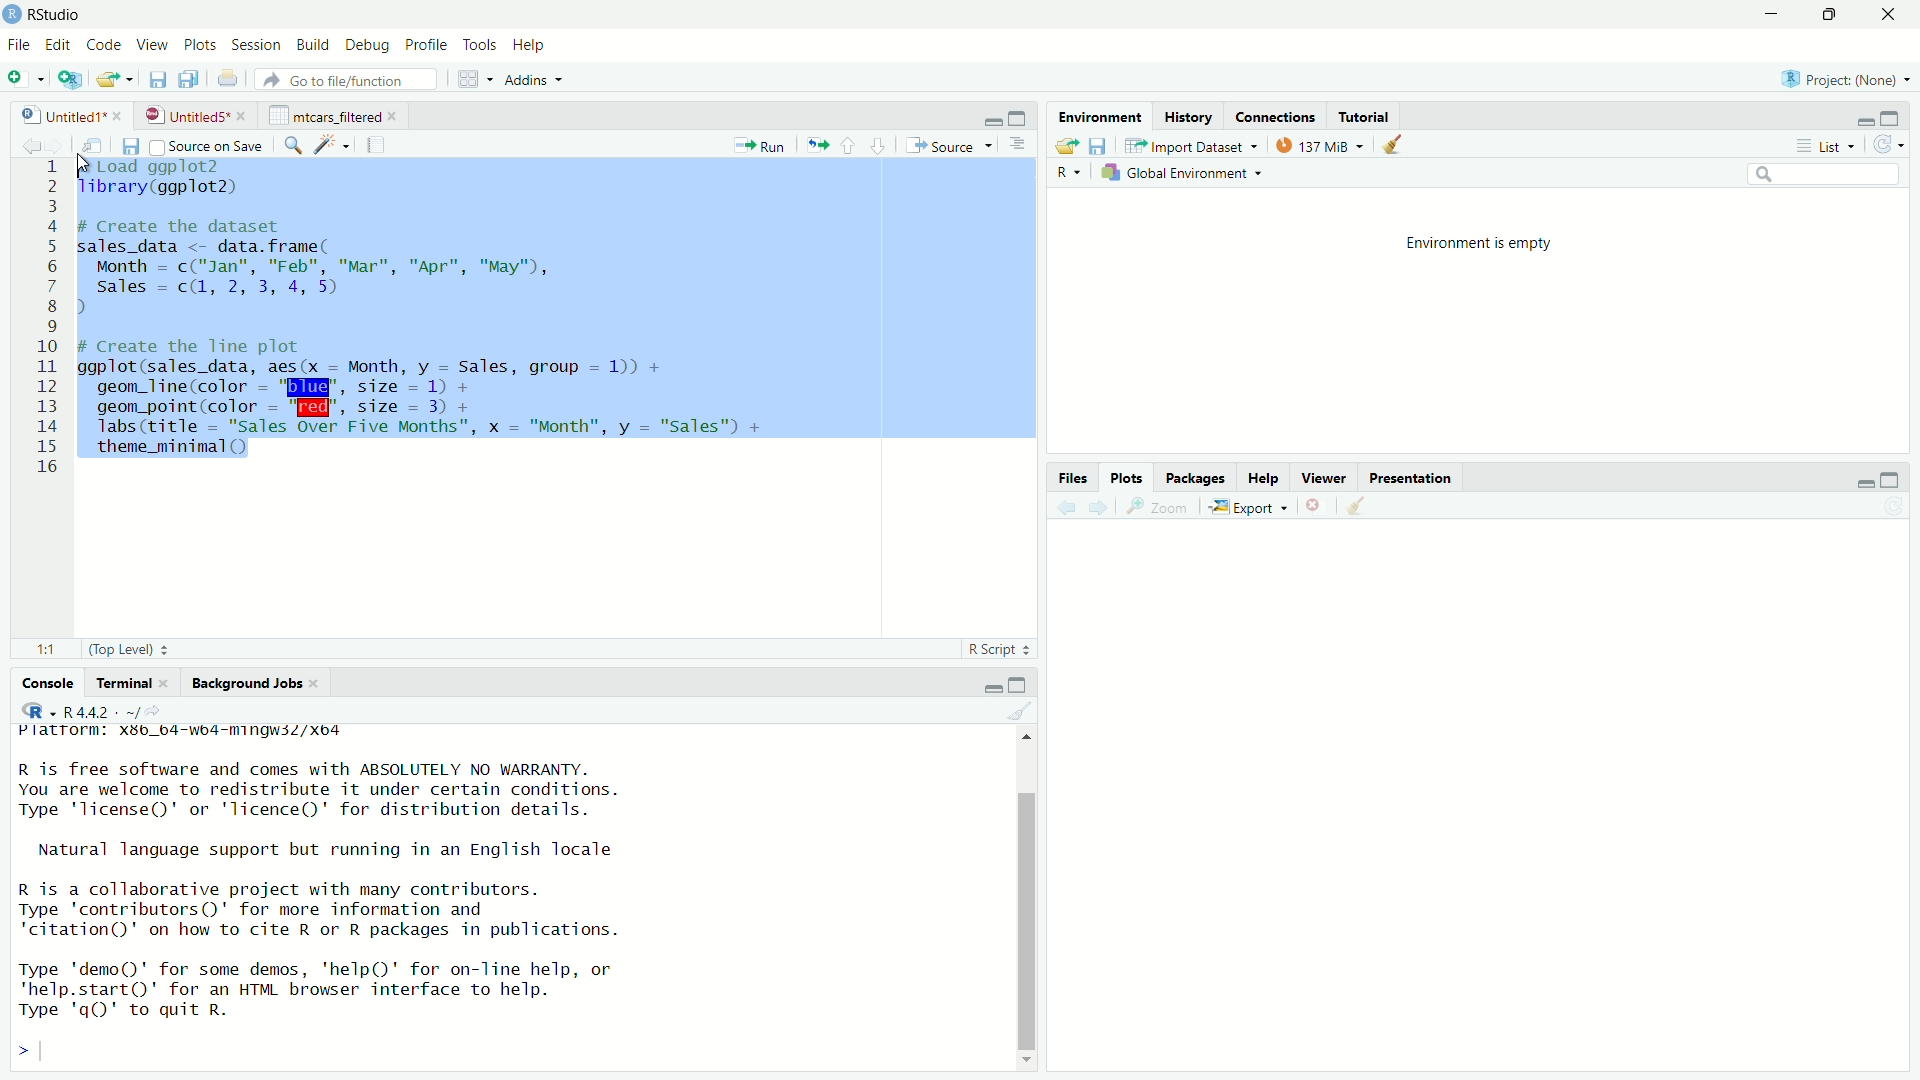 The width and height of the screenshot is (1920, 1080). I want to click on R 4.4.2 .~/, so click(101, 712).